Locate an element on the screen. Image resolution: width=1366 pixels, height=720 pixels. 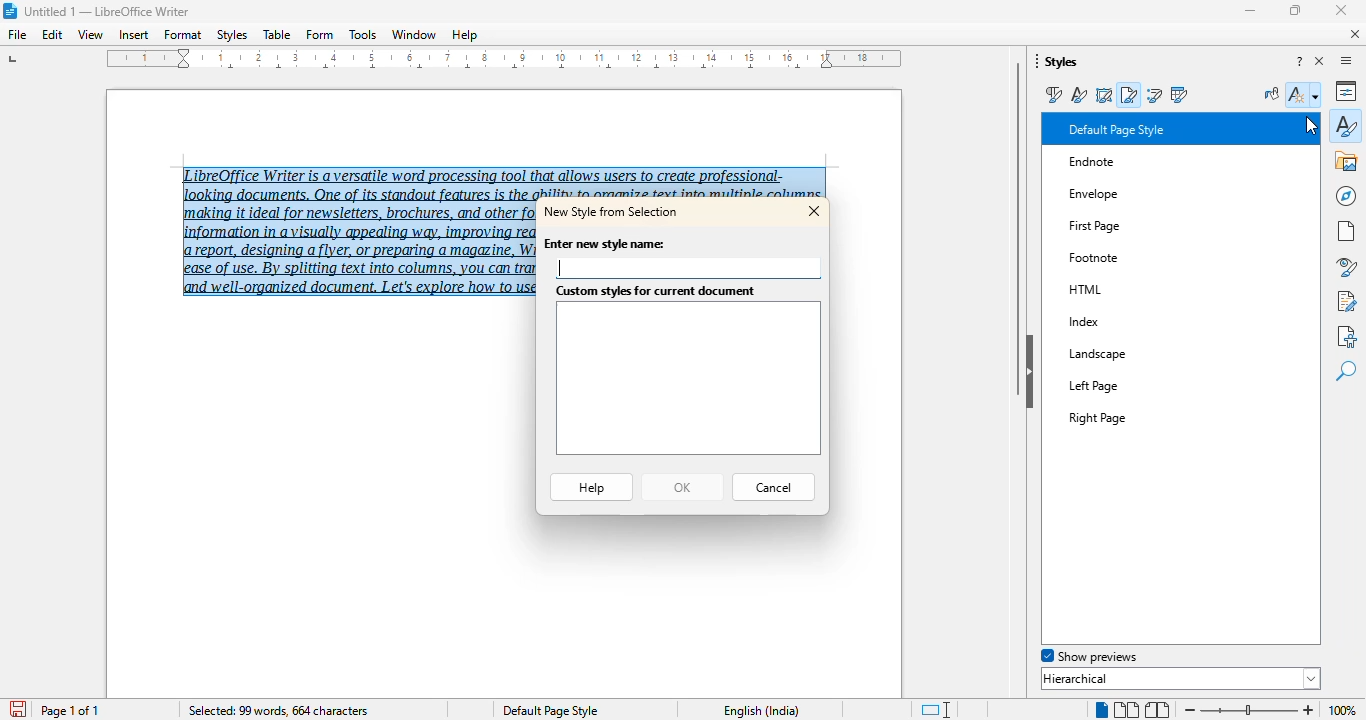
accessibility check is located at coordinates (1346, 336).